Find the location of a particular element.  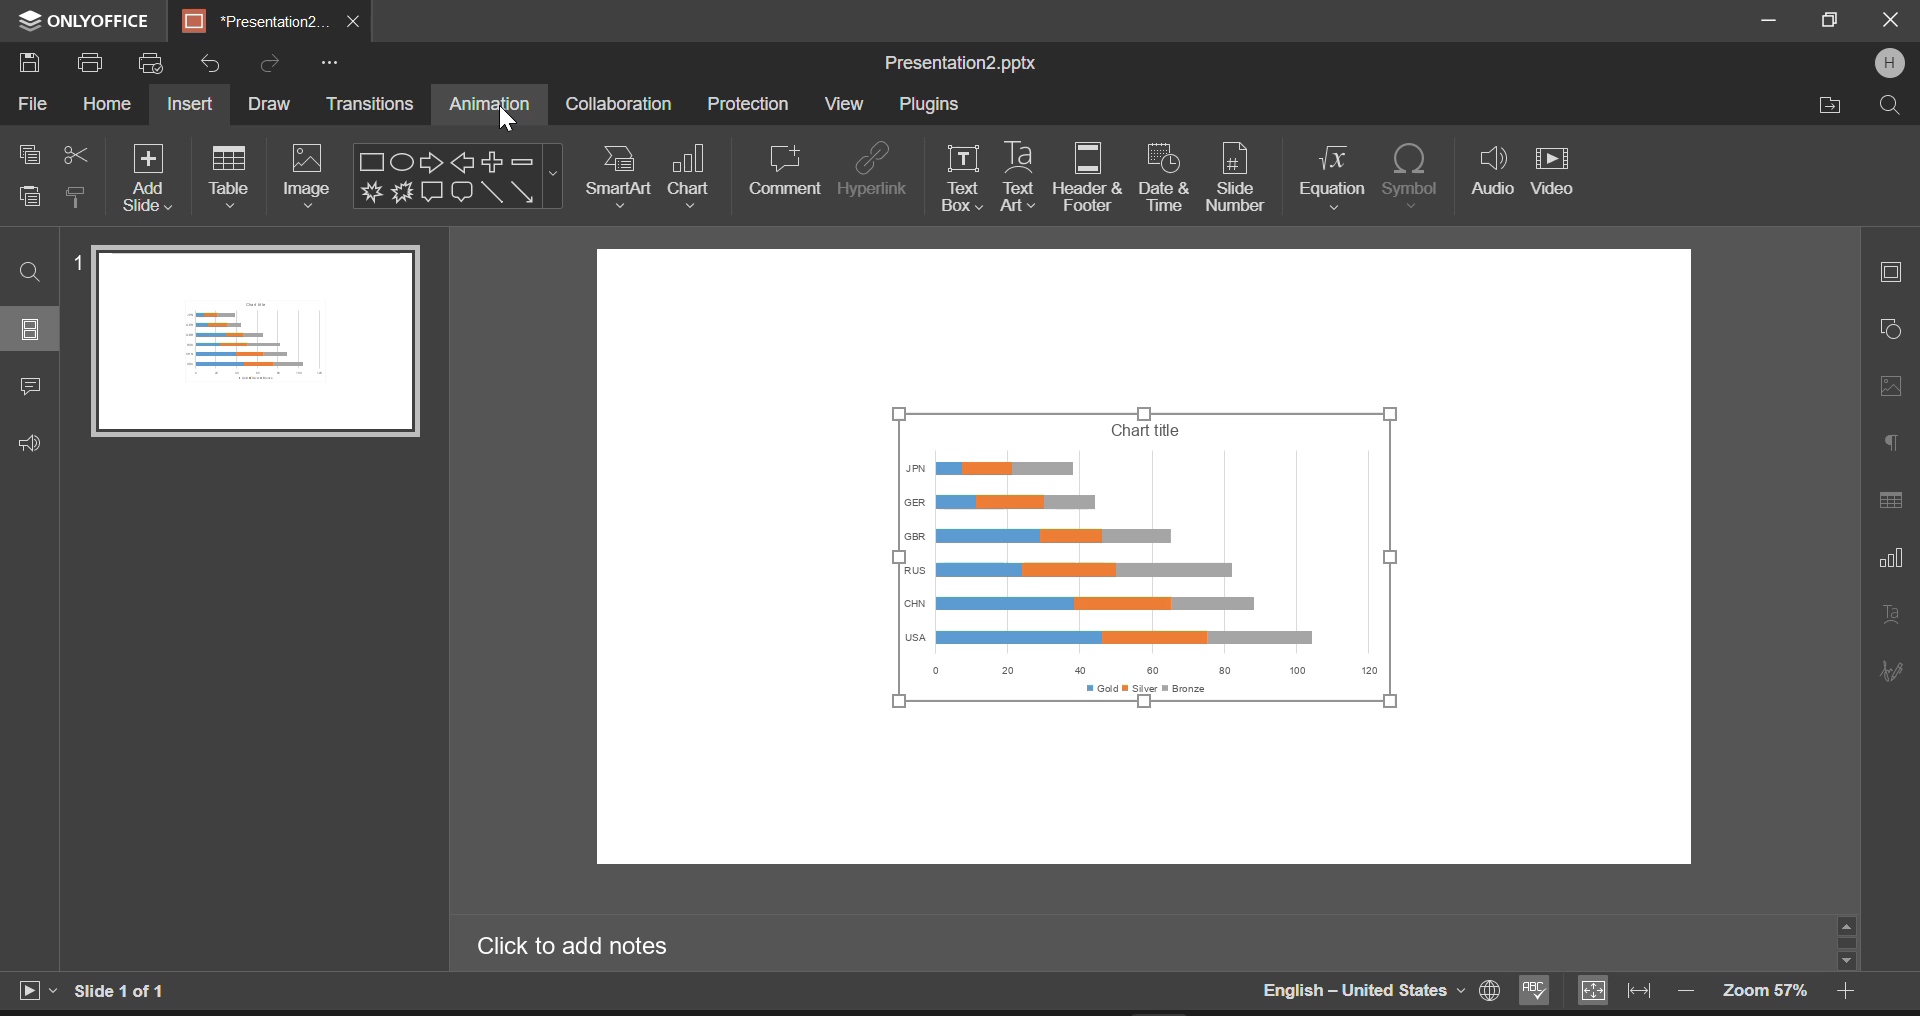

Fit to slide is located at coordinates (1591, 991).